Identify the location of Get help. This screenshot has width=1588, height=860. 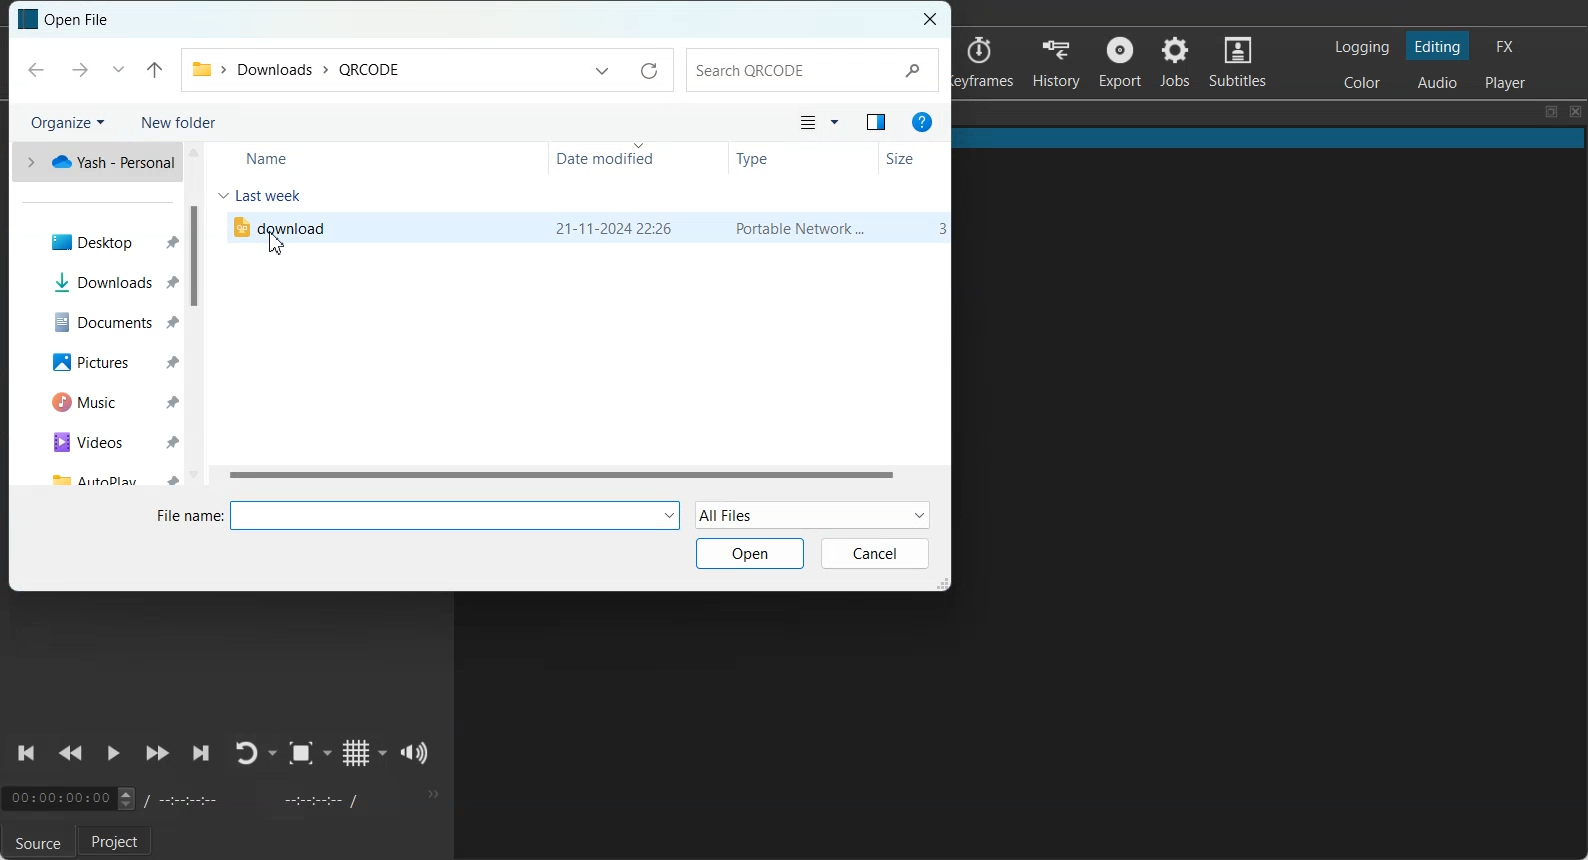
(922, 122).